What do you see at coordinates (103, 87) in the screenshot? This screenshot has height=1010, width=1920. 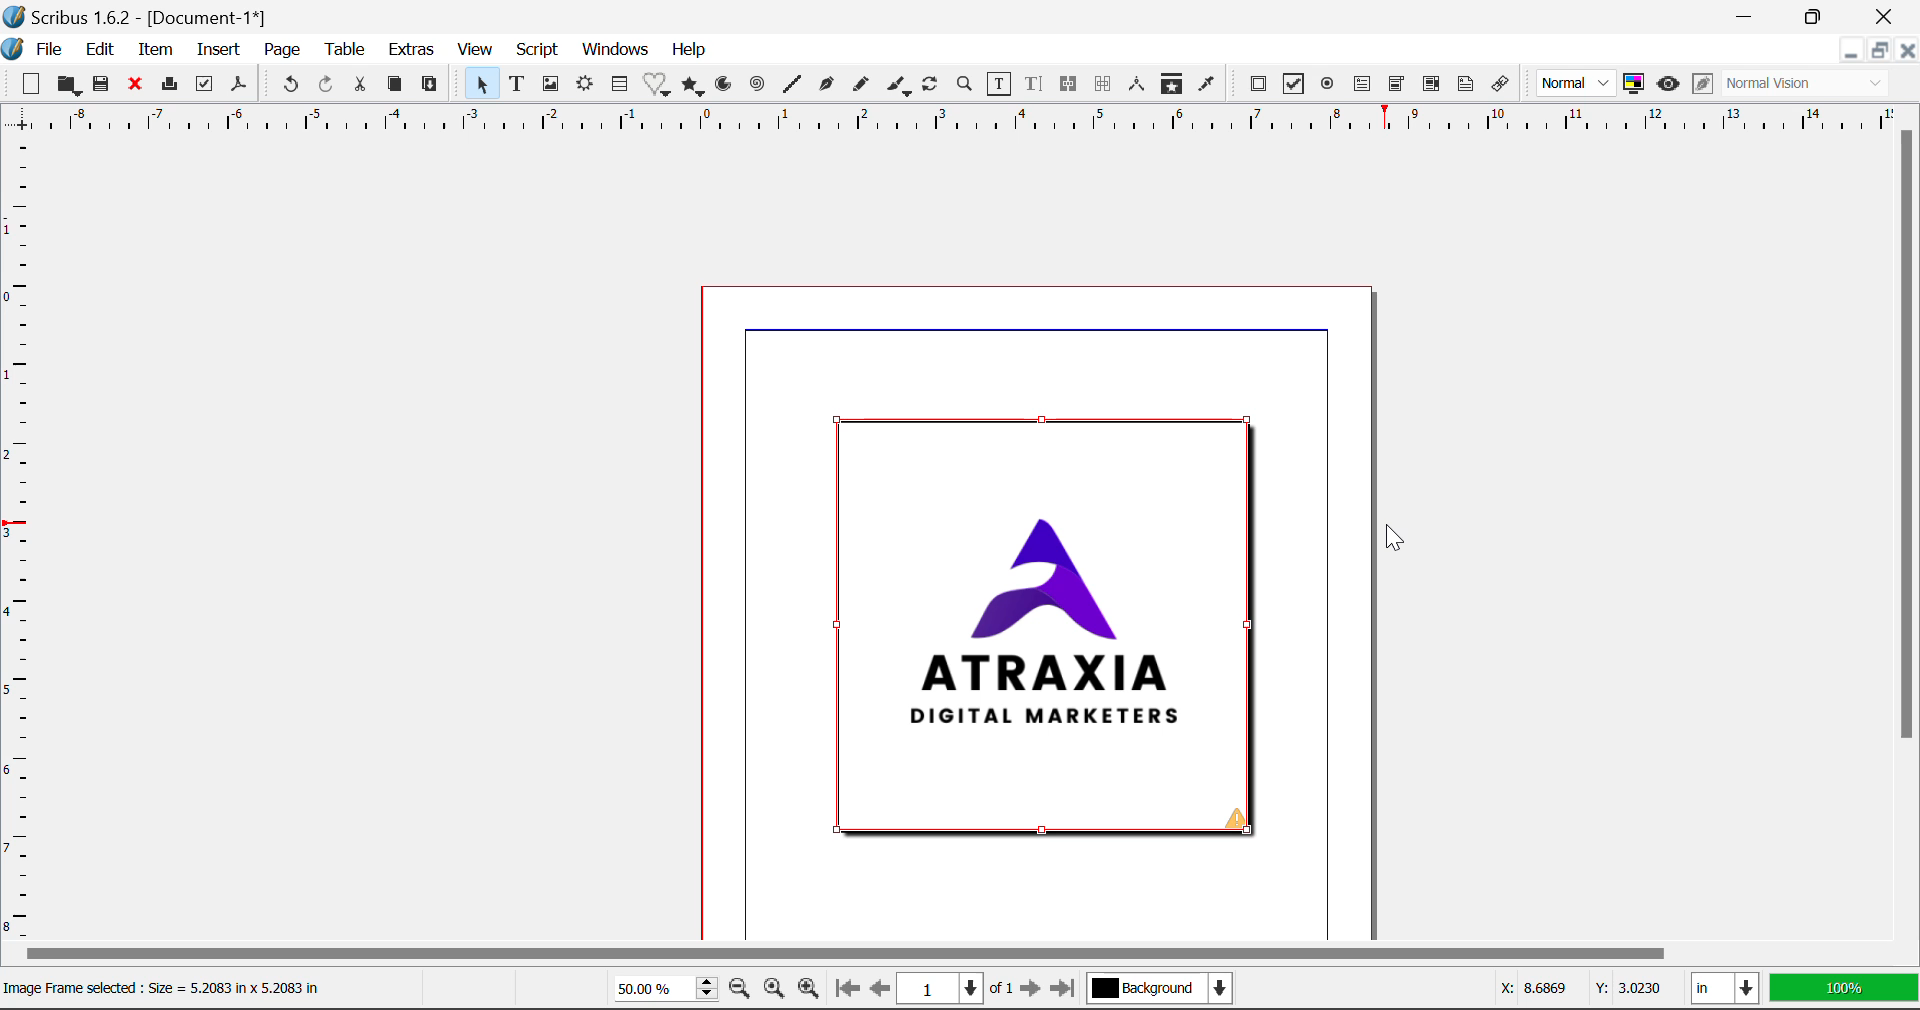 I see `Save` at bounding box center [103, 87].